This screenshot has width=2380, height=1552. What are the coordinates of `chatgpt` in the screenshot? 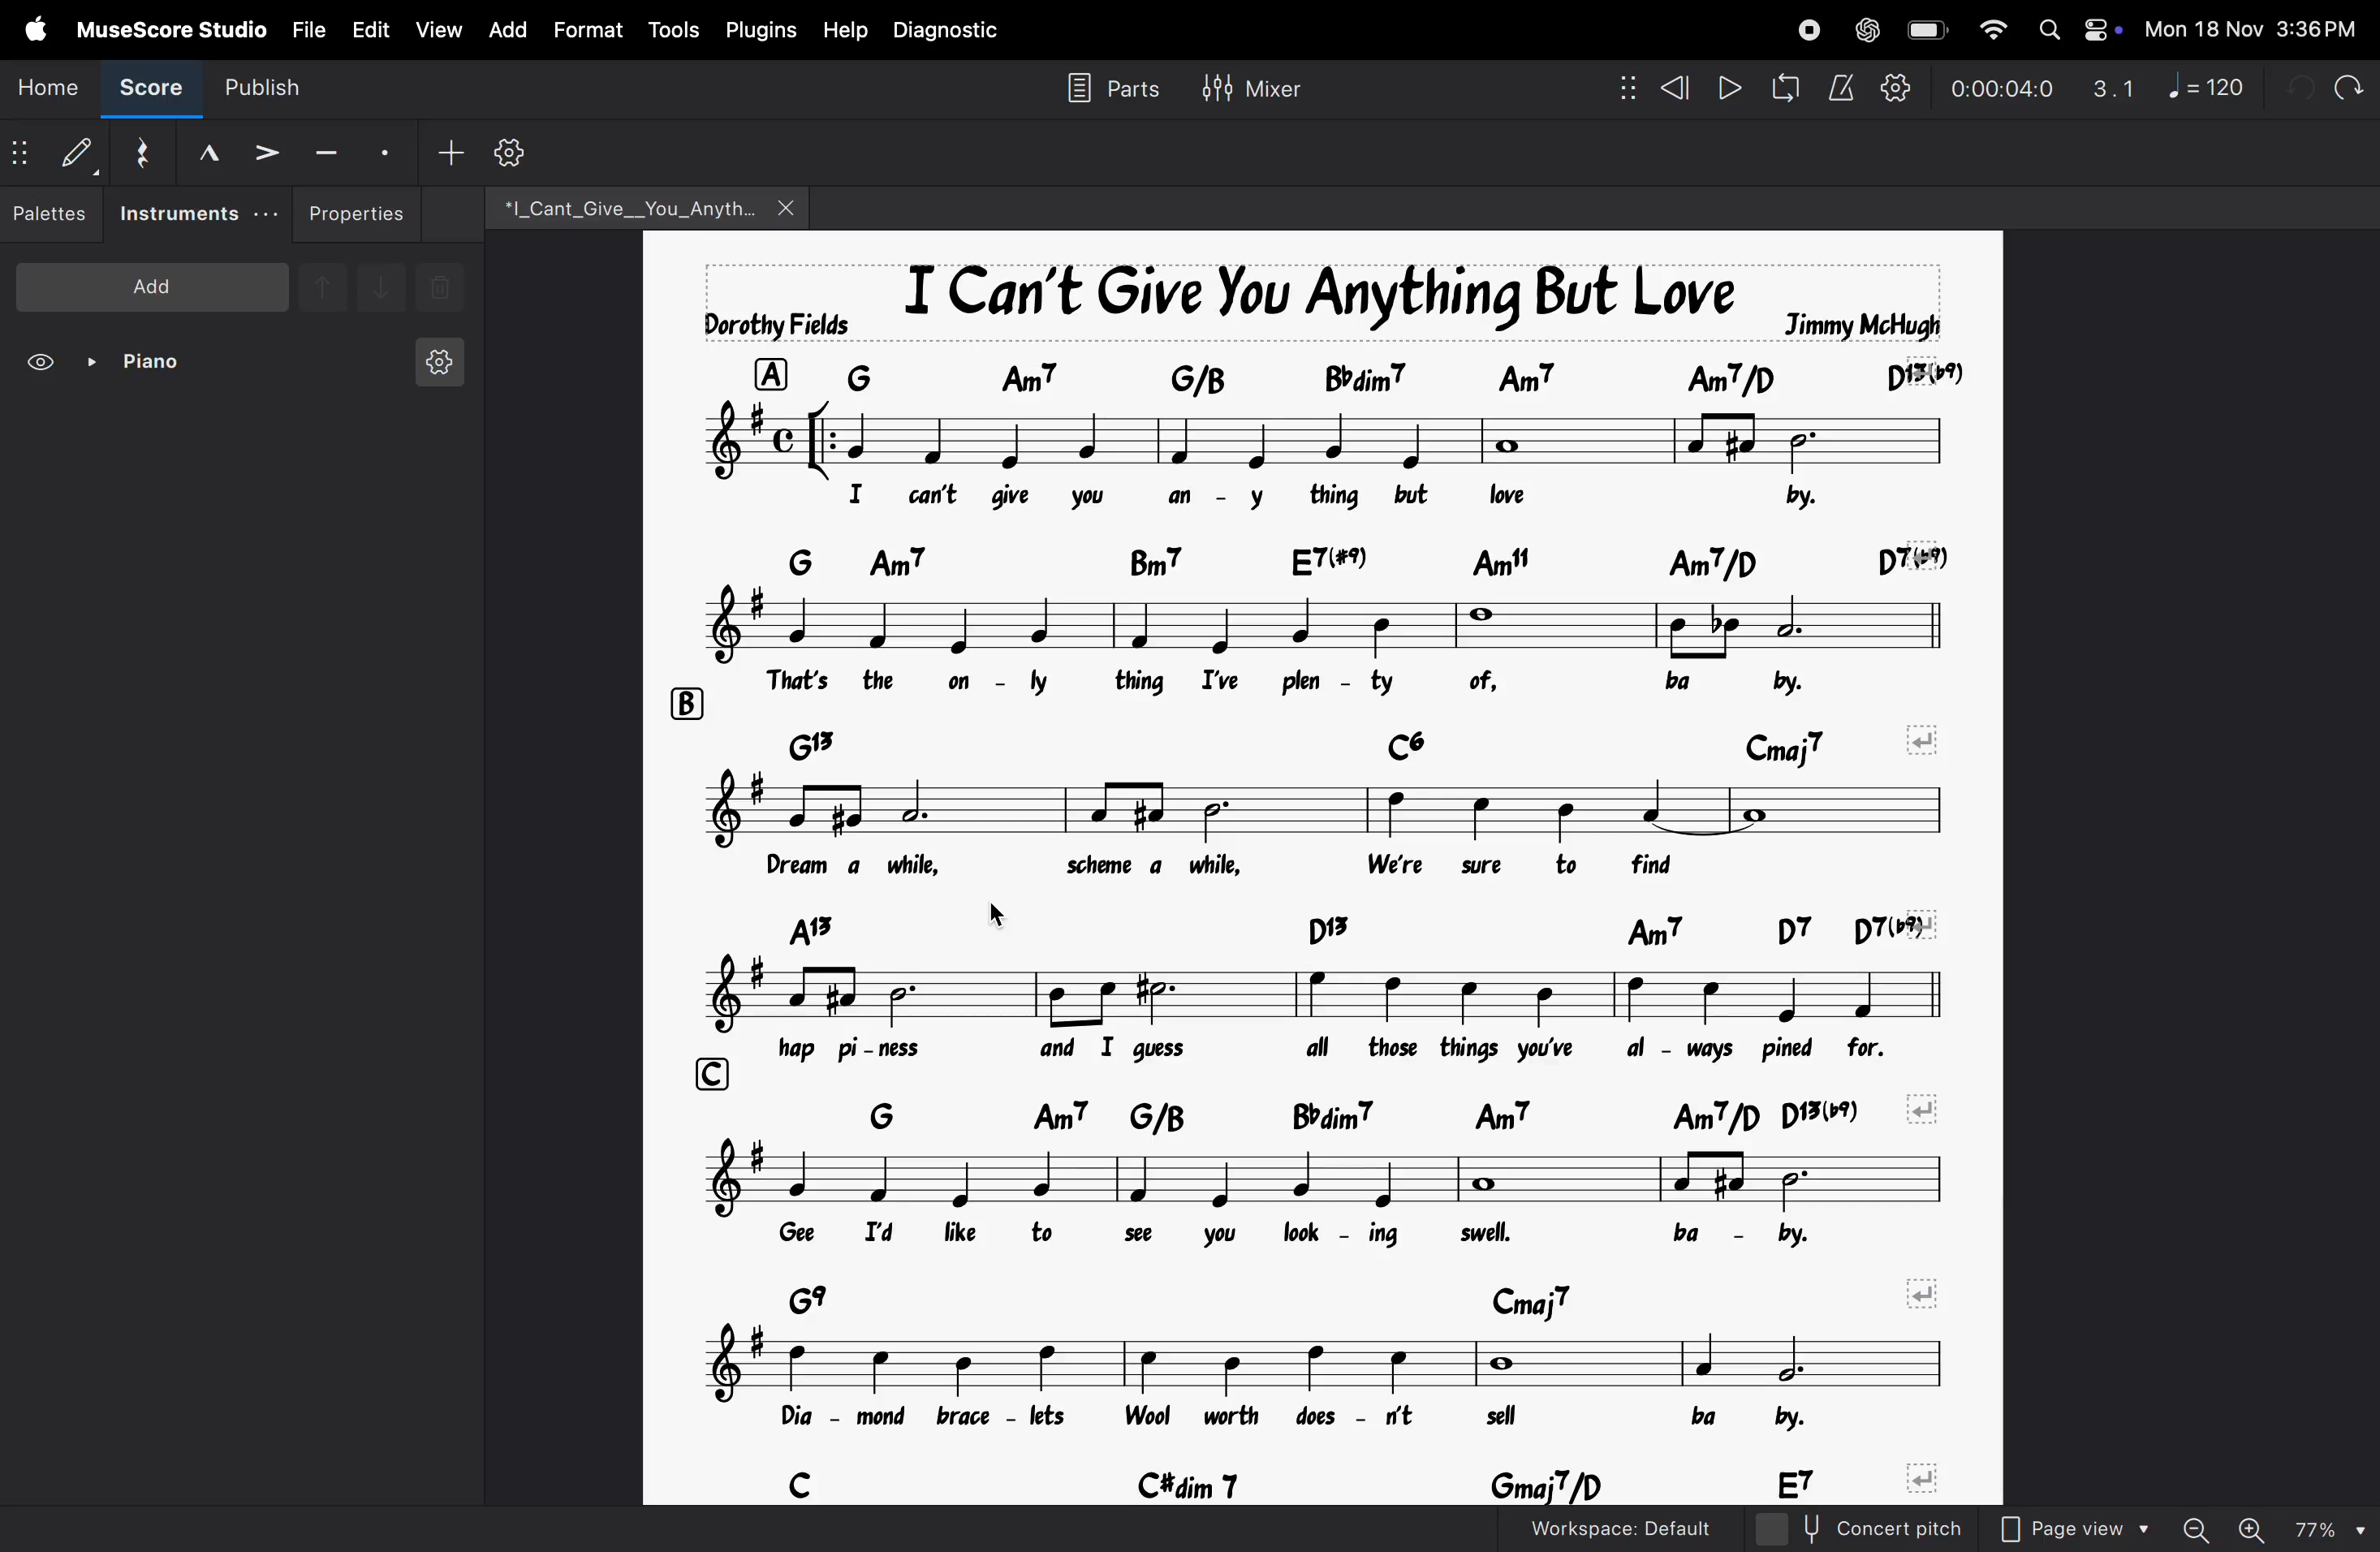 It's located at (1864, 31).